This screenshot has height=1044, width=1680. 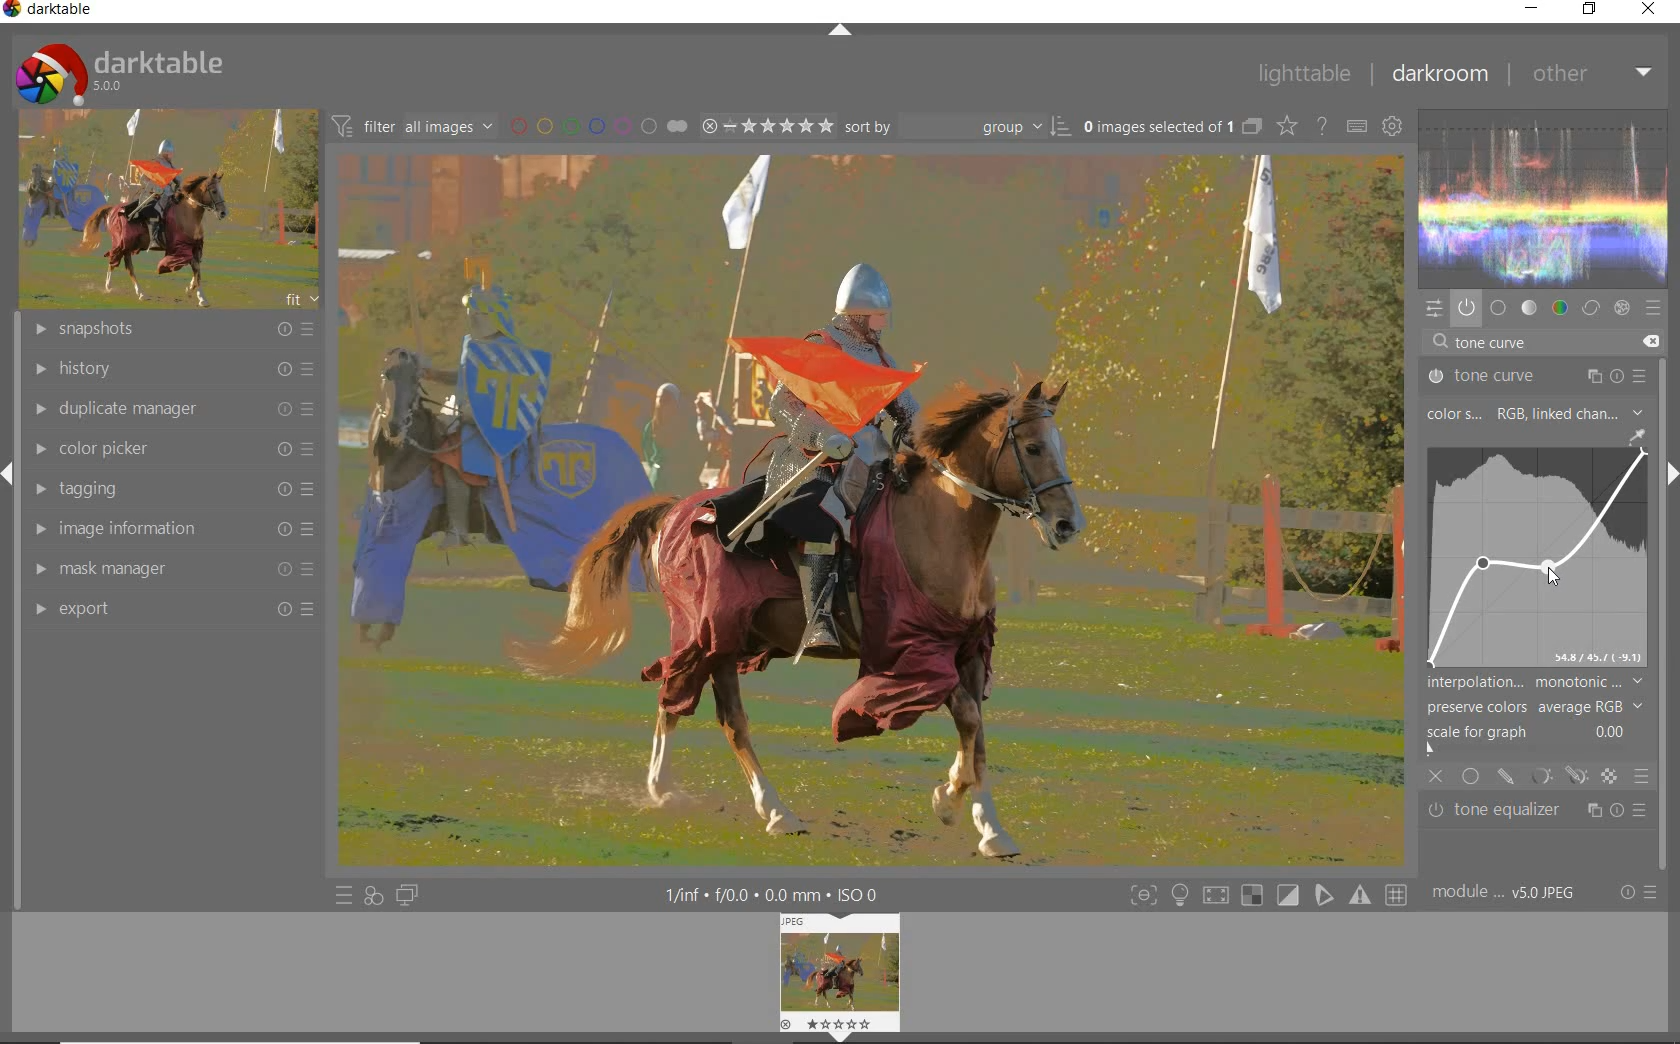 What do you see at coordinates (1472, 776) in the screenshot?
I see `uniformly` at bounding box center [1472, 776].